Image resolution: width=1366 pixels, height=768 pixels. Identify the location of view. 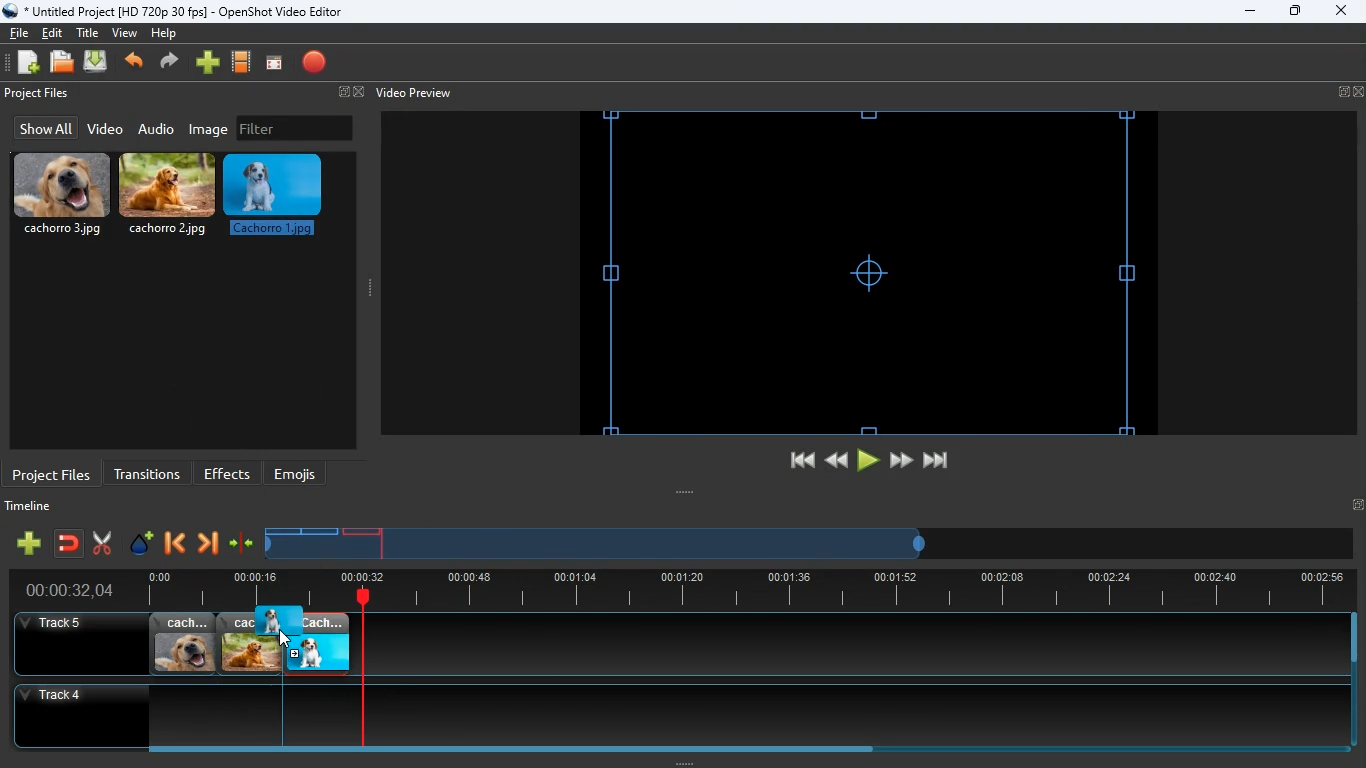
(126, 33).